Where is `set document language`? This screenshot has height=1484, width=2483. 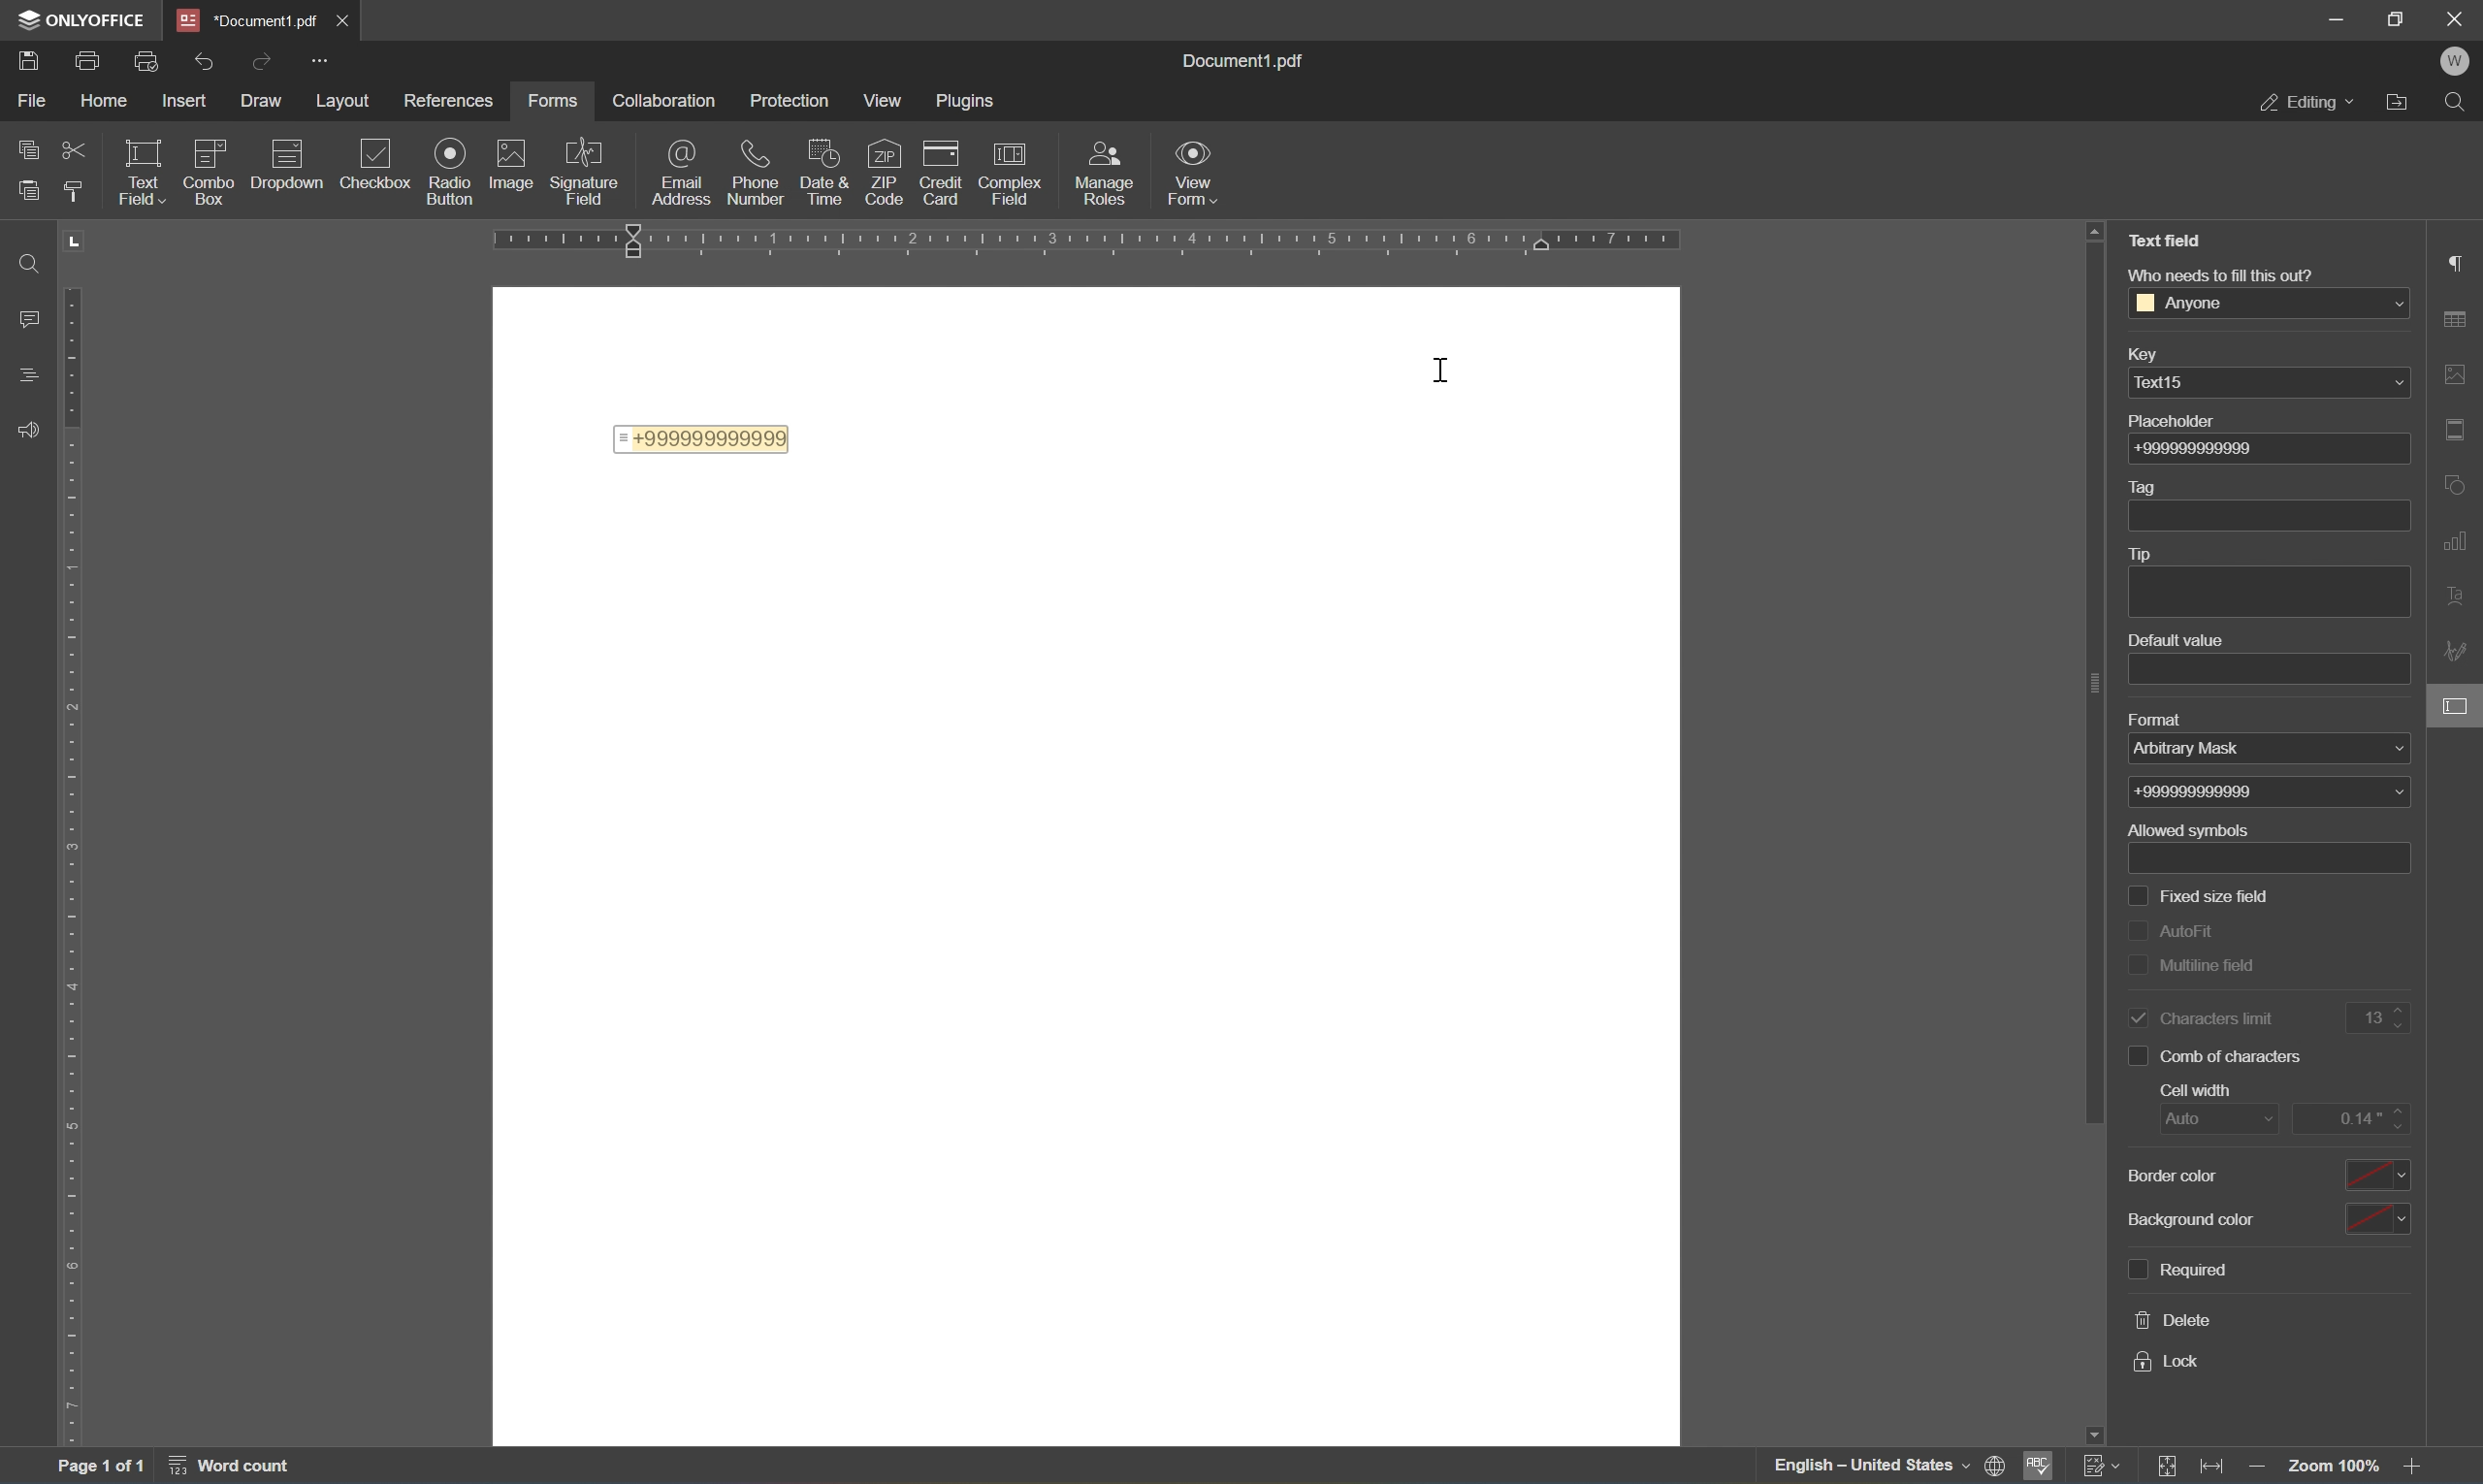 set document language is located at coordinates (1998, 1465).